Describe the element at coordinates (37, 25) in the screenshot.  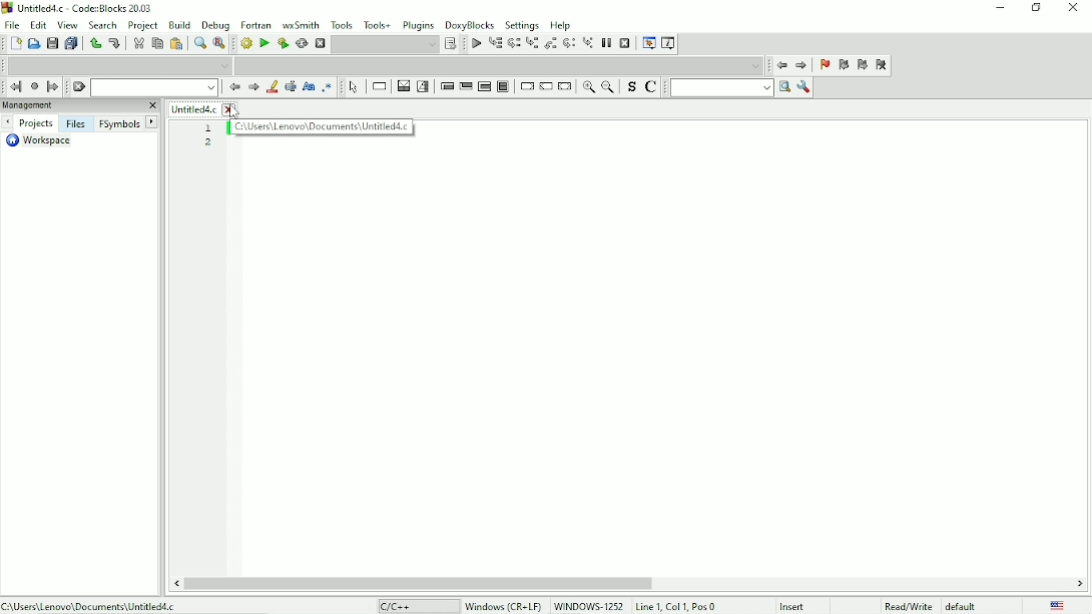
I see `Edit` at that location.